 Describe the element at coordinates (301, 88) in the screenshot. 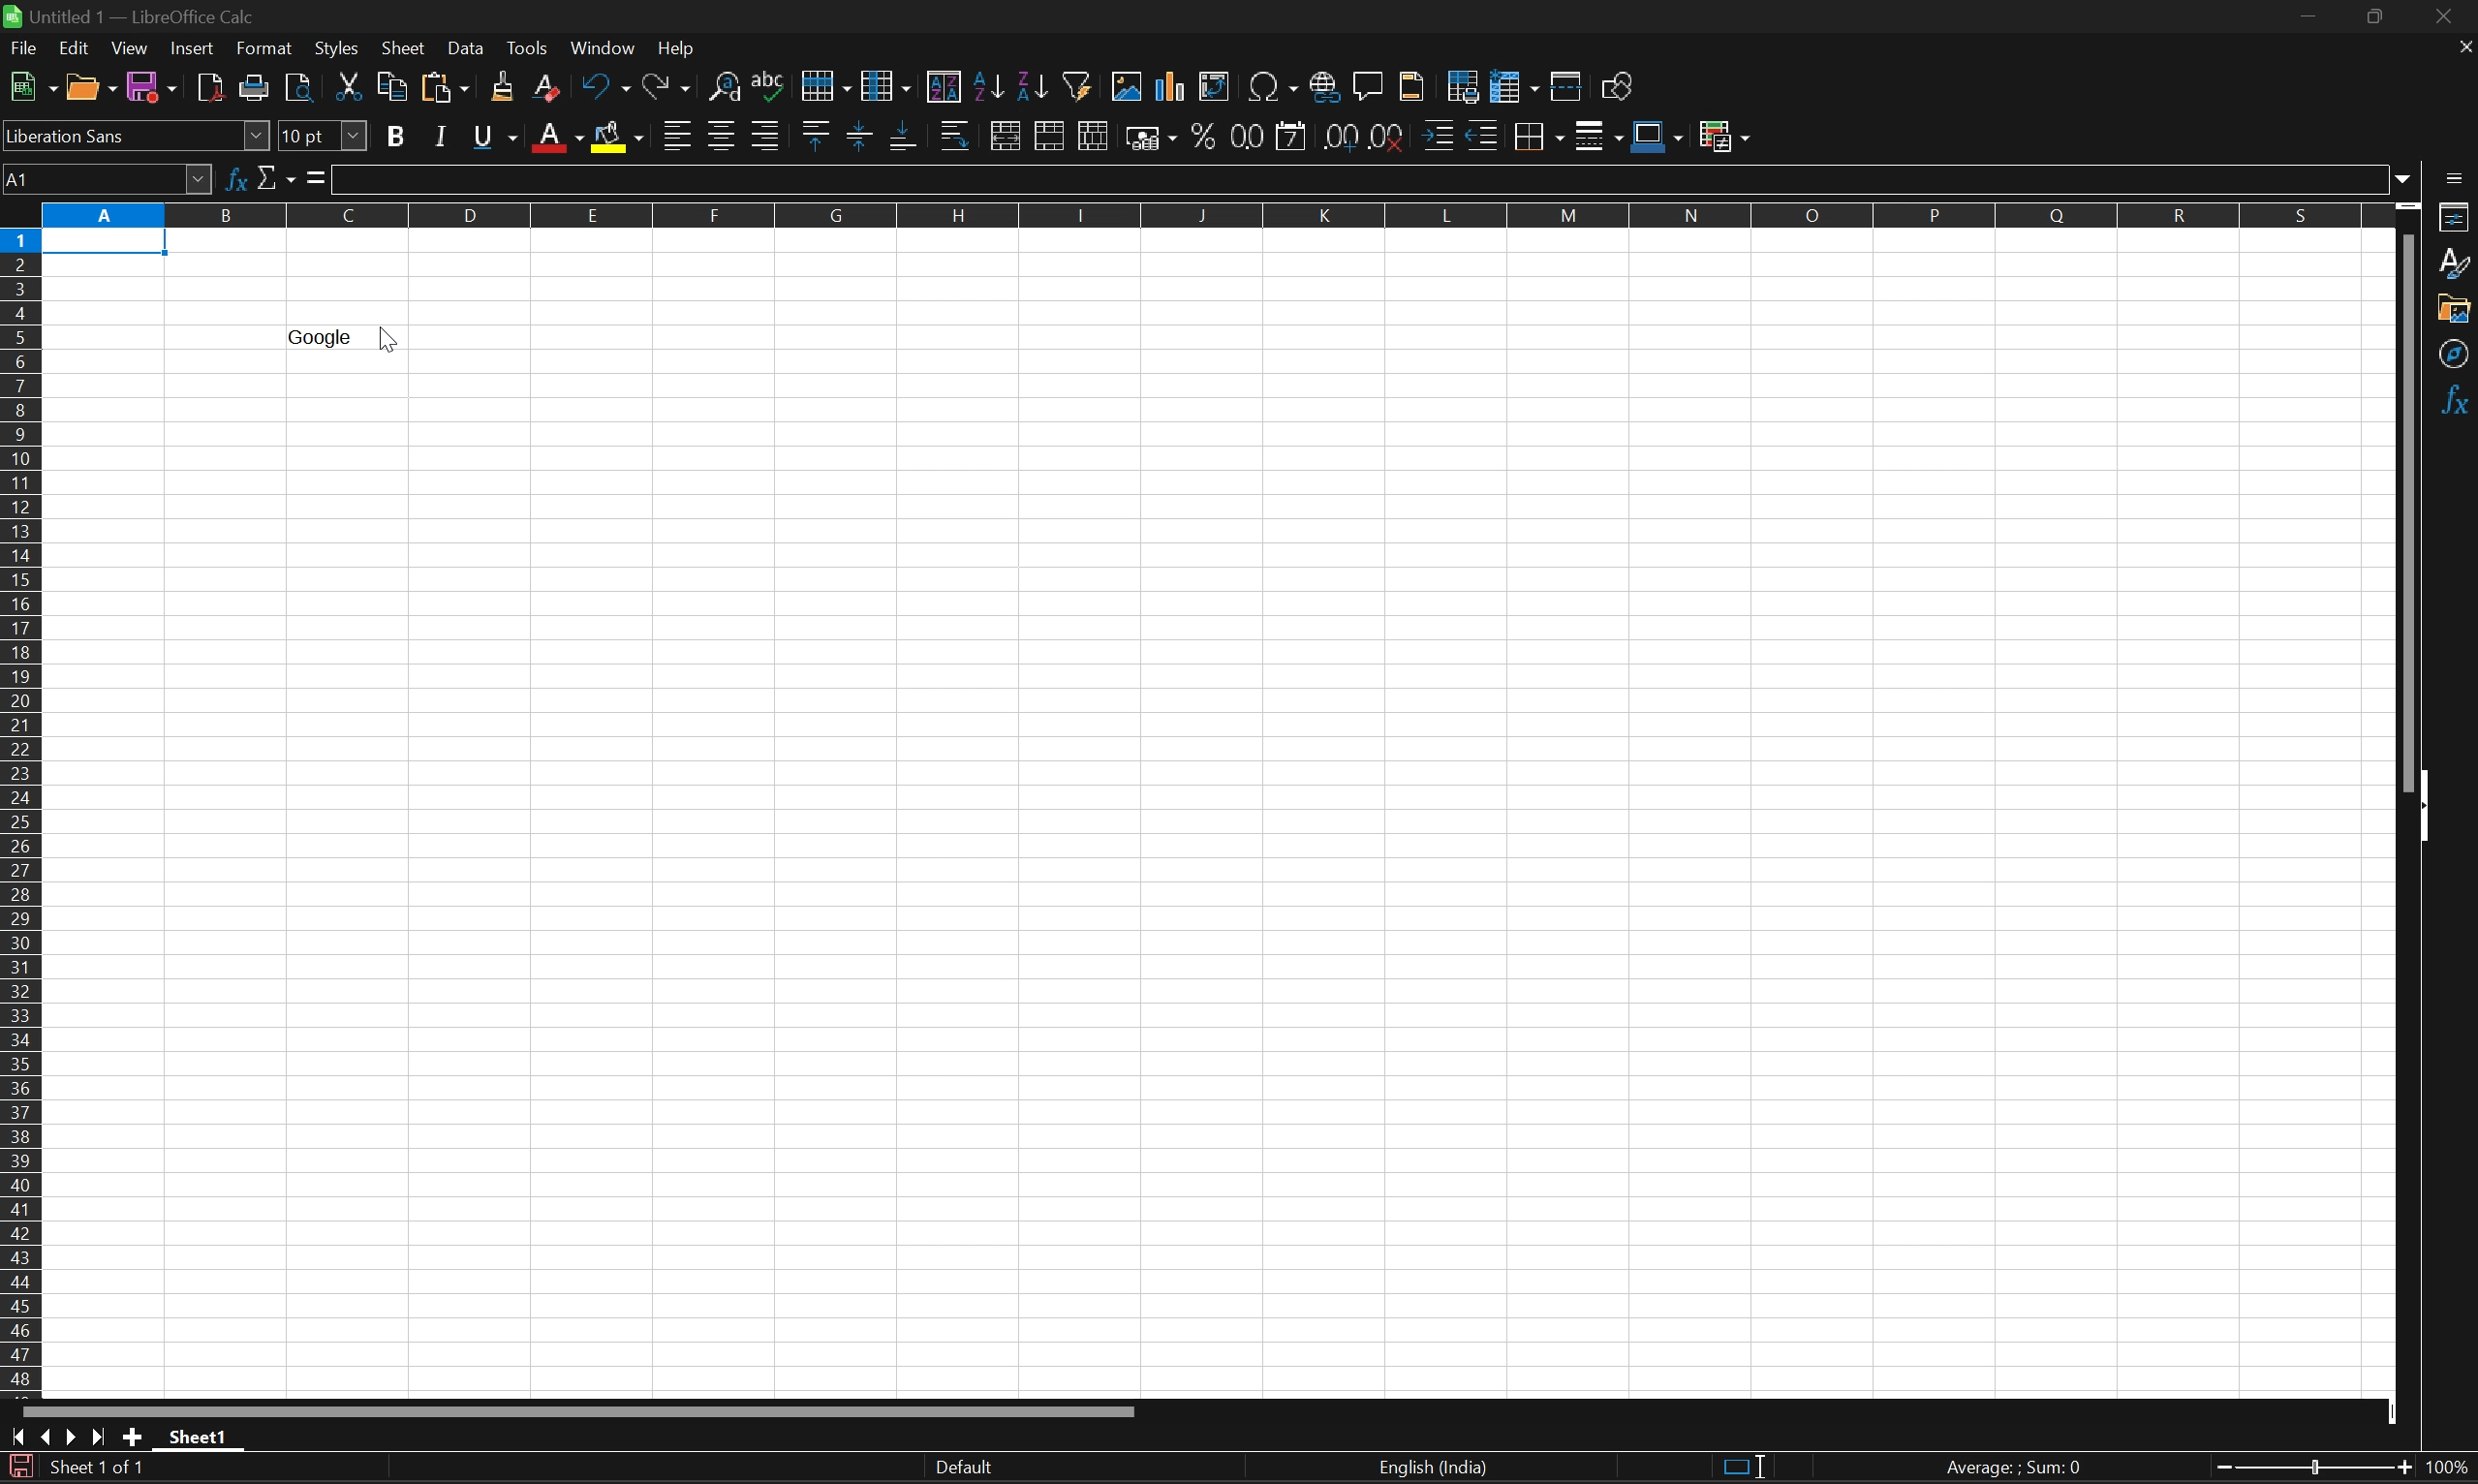

I see `Toggle print preview` at that location.